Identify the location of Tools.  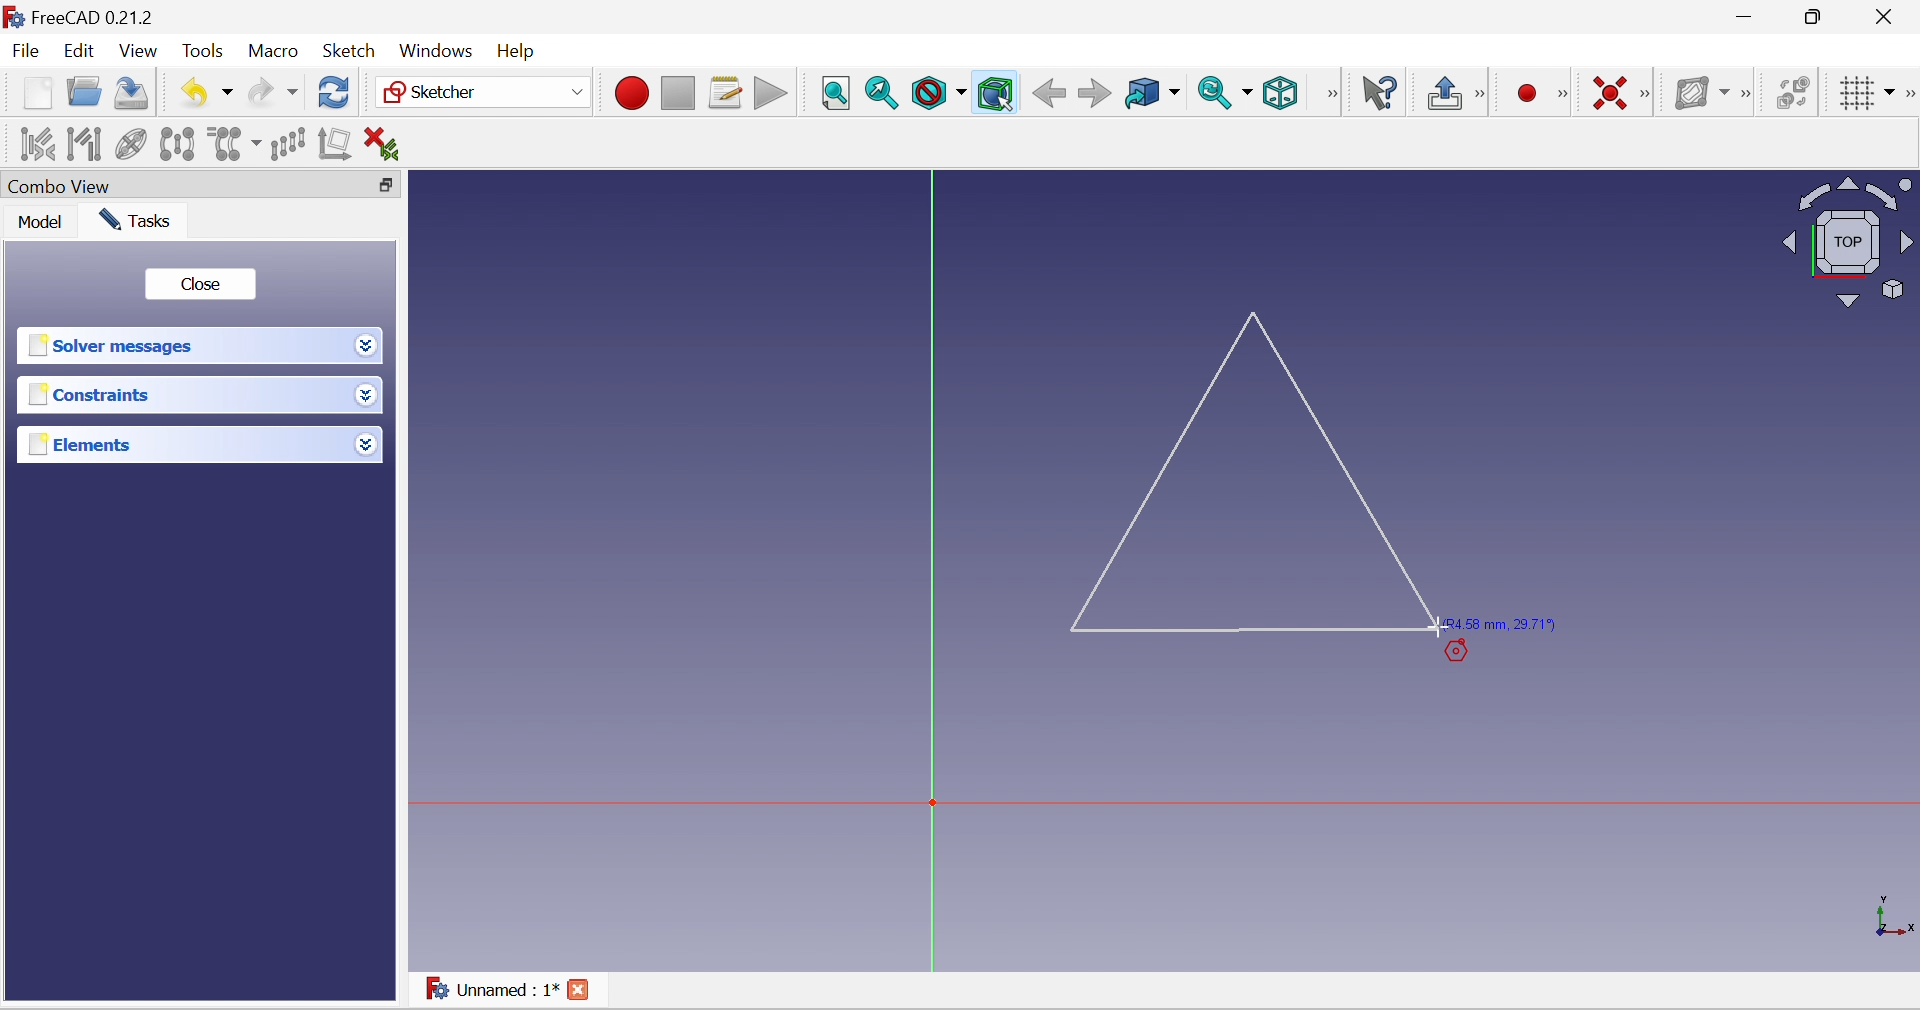
(201, 50).